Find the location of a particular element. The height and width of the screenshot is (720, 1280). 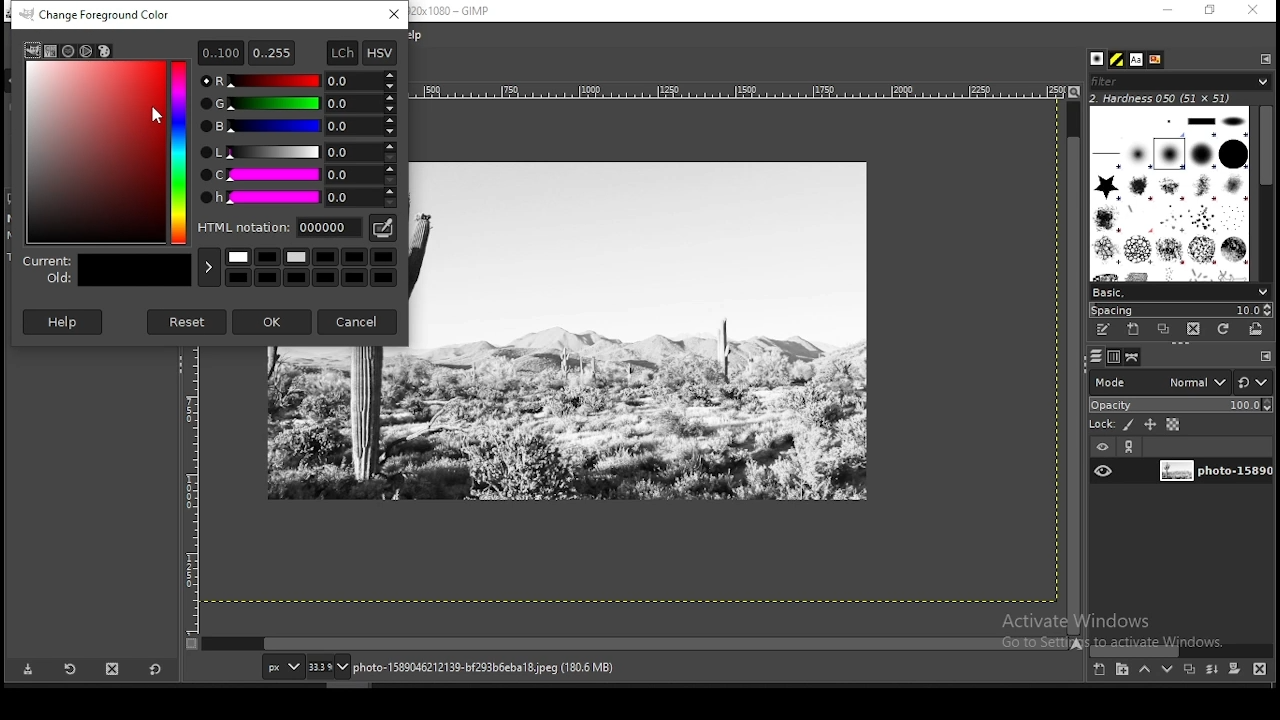

channels is located at coordinates (1116, 357).